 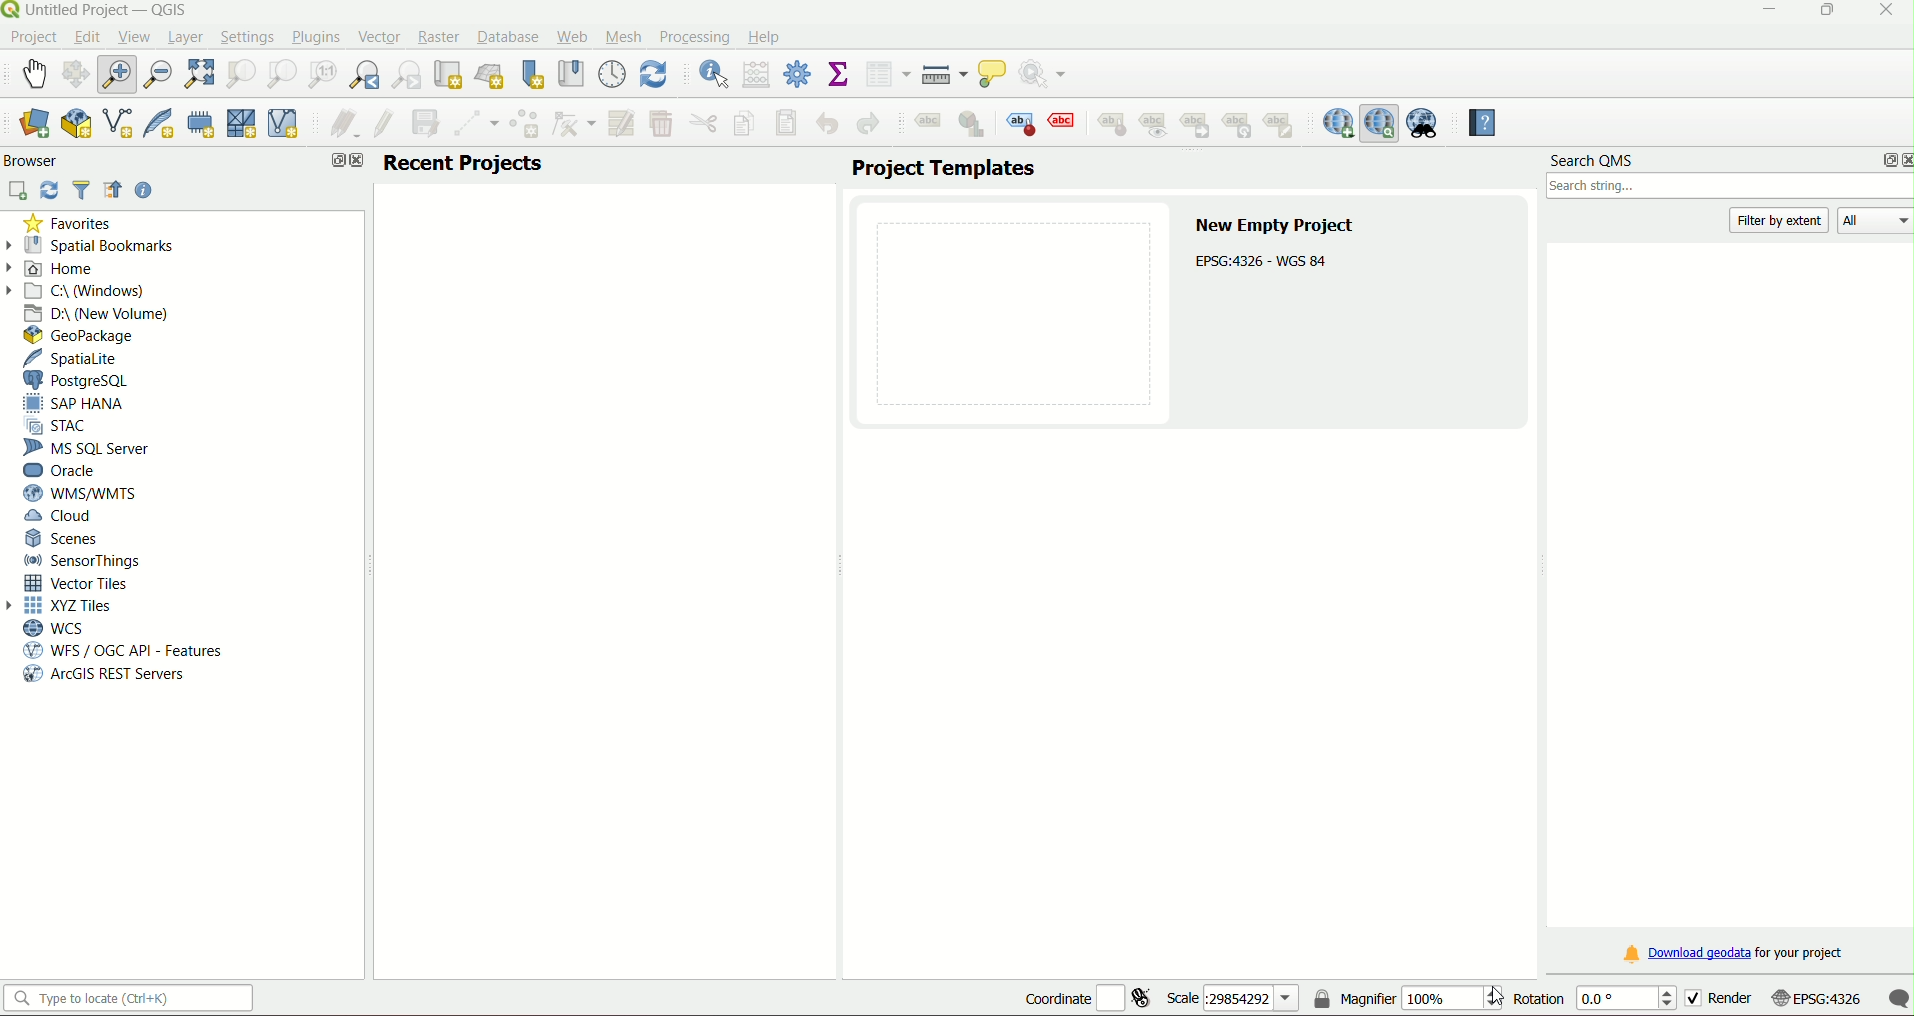 I want to click on pan map, so click(x=35, y=71).